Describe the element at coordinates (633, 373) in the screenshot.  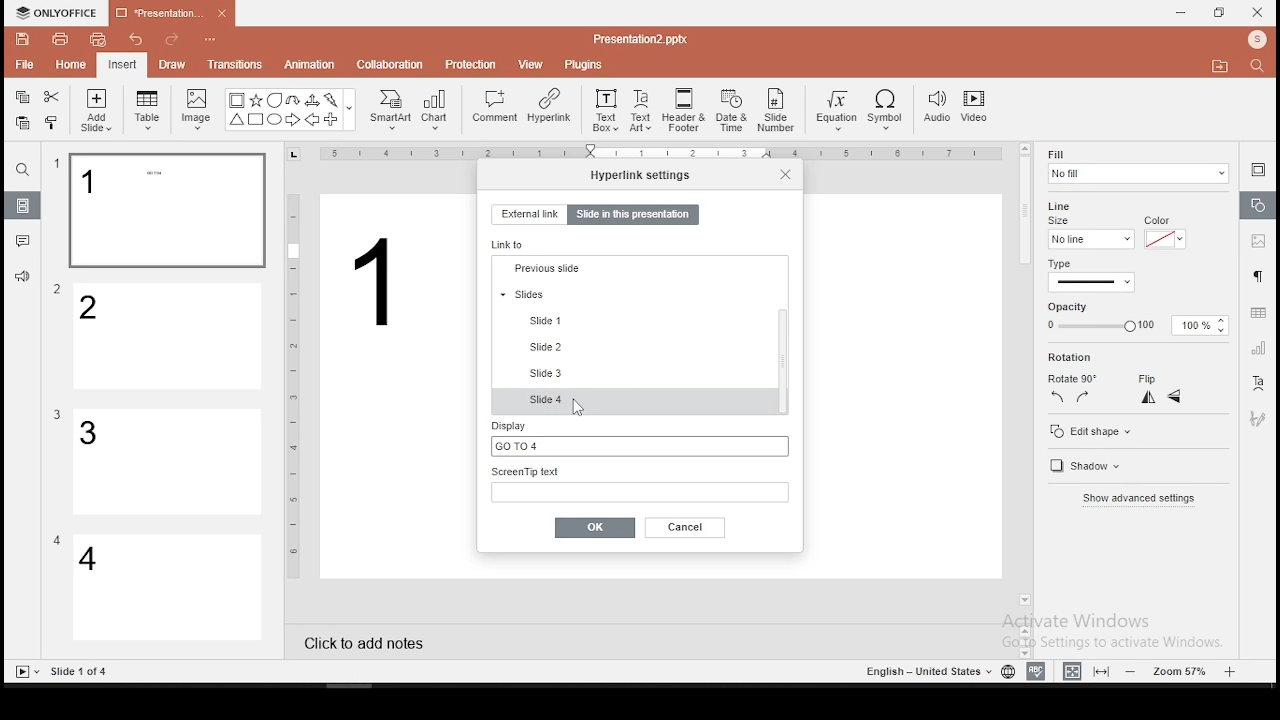
I see ` slides` at that location.